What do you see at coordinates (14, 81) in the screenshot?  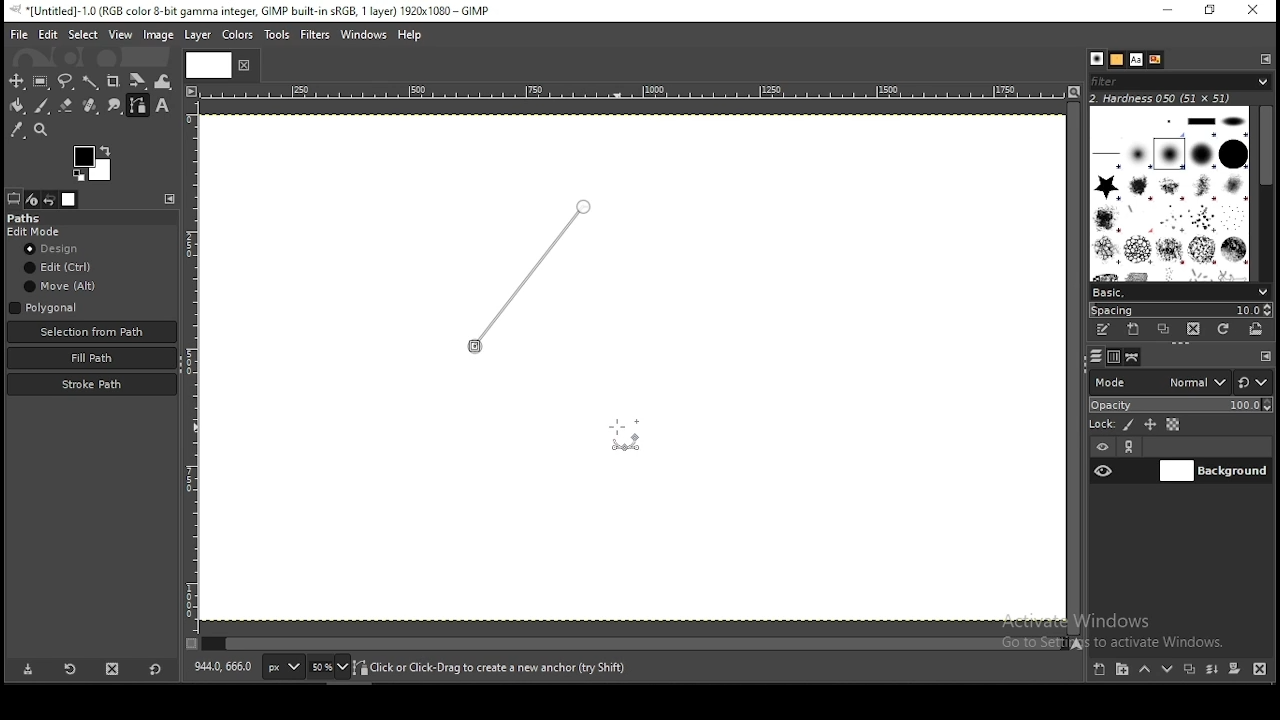 I see `selection tool` at bounding box center [14, 81].